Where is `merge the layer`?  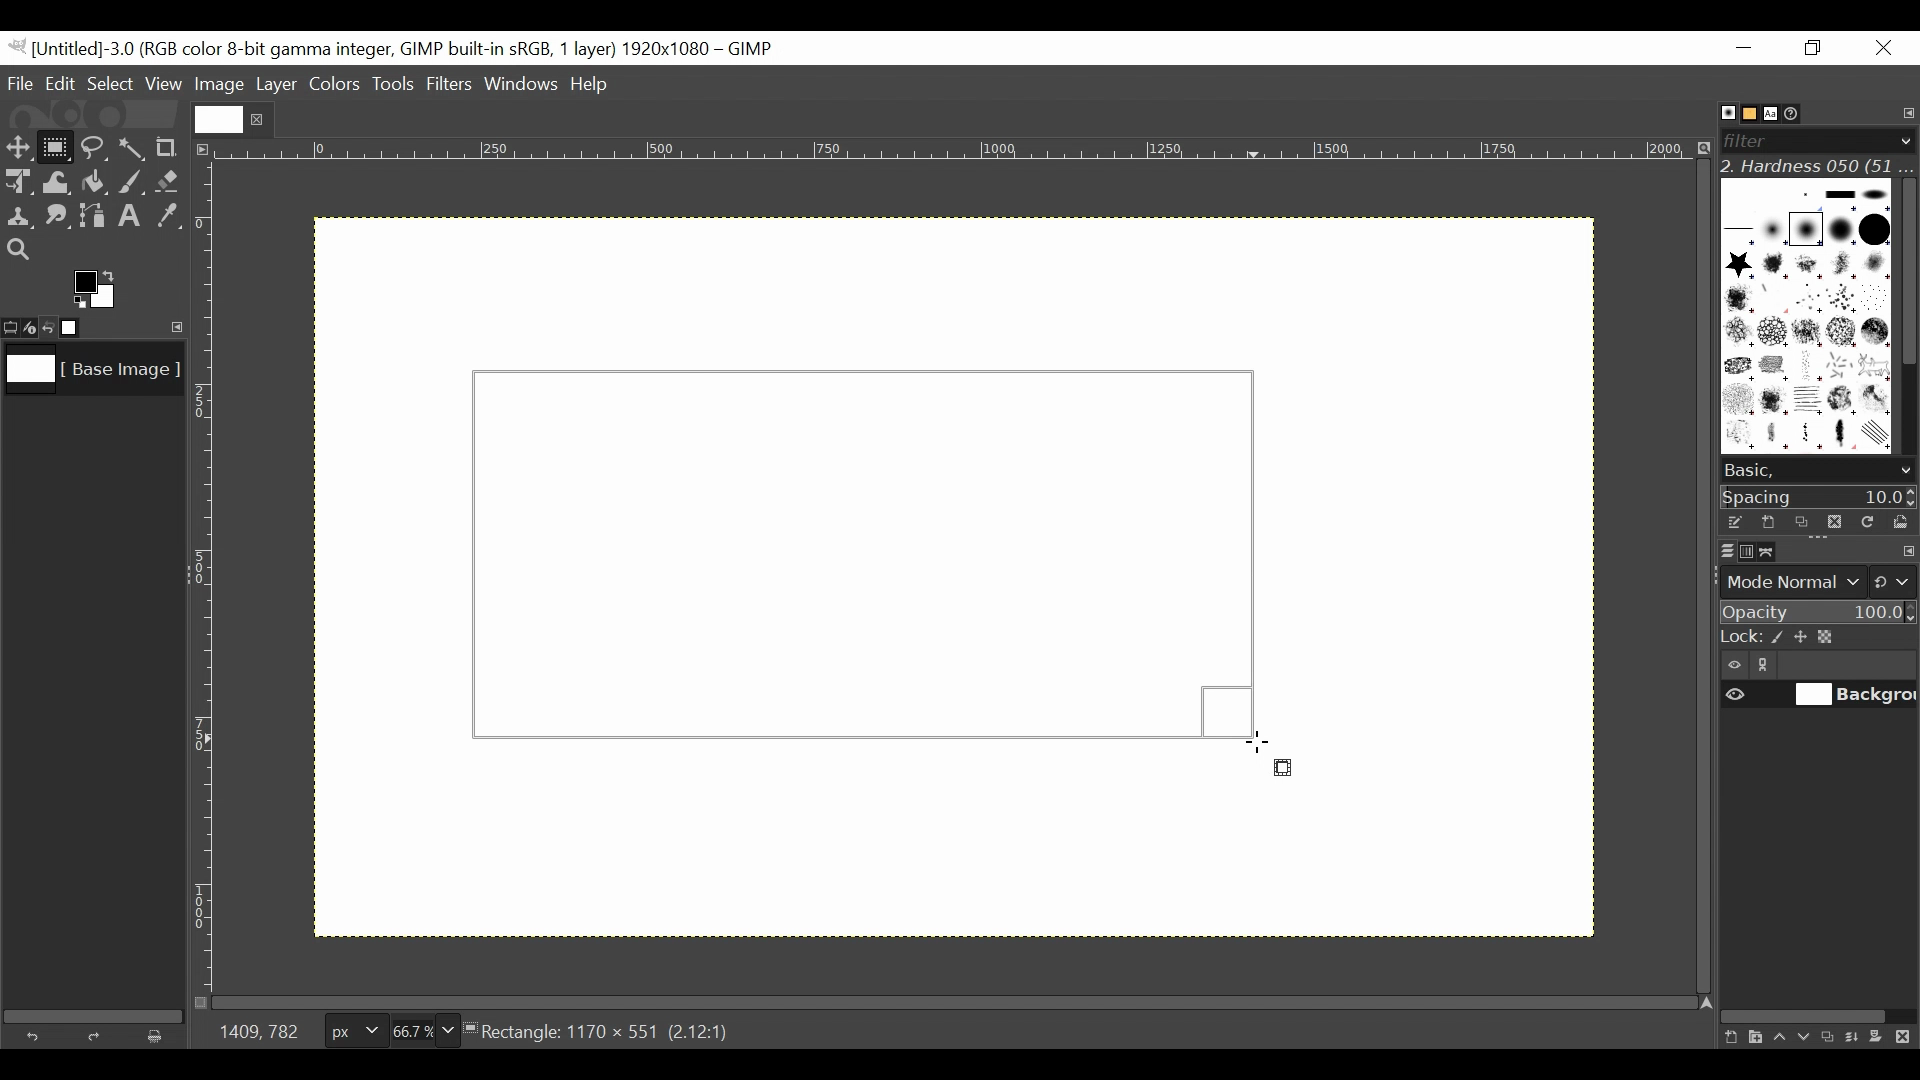
merge the layer is located at coordinates (1857, 1036).